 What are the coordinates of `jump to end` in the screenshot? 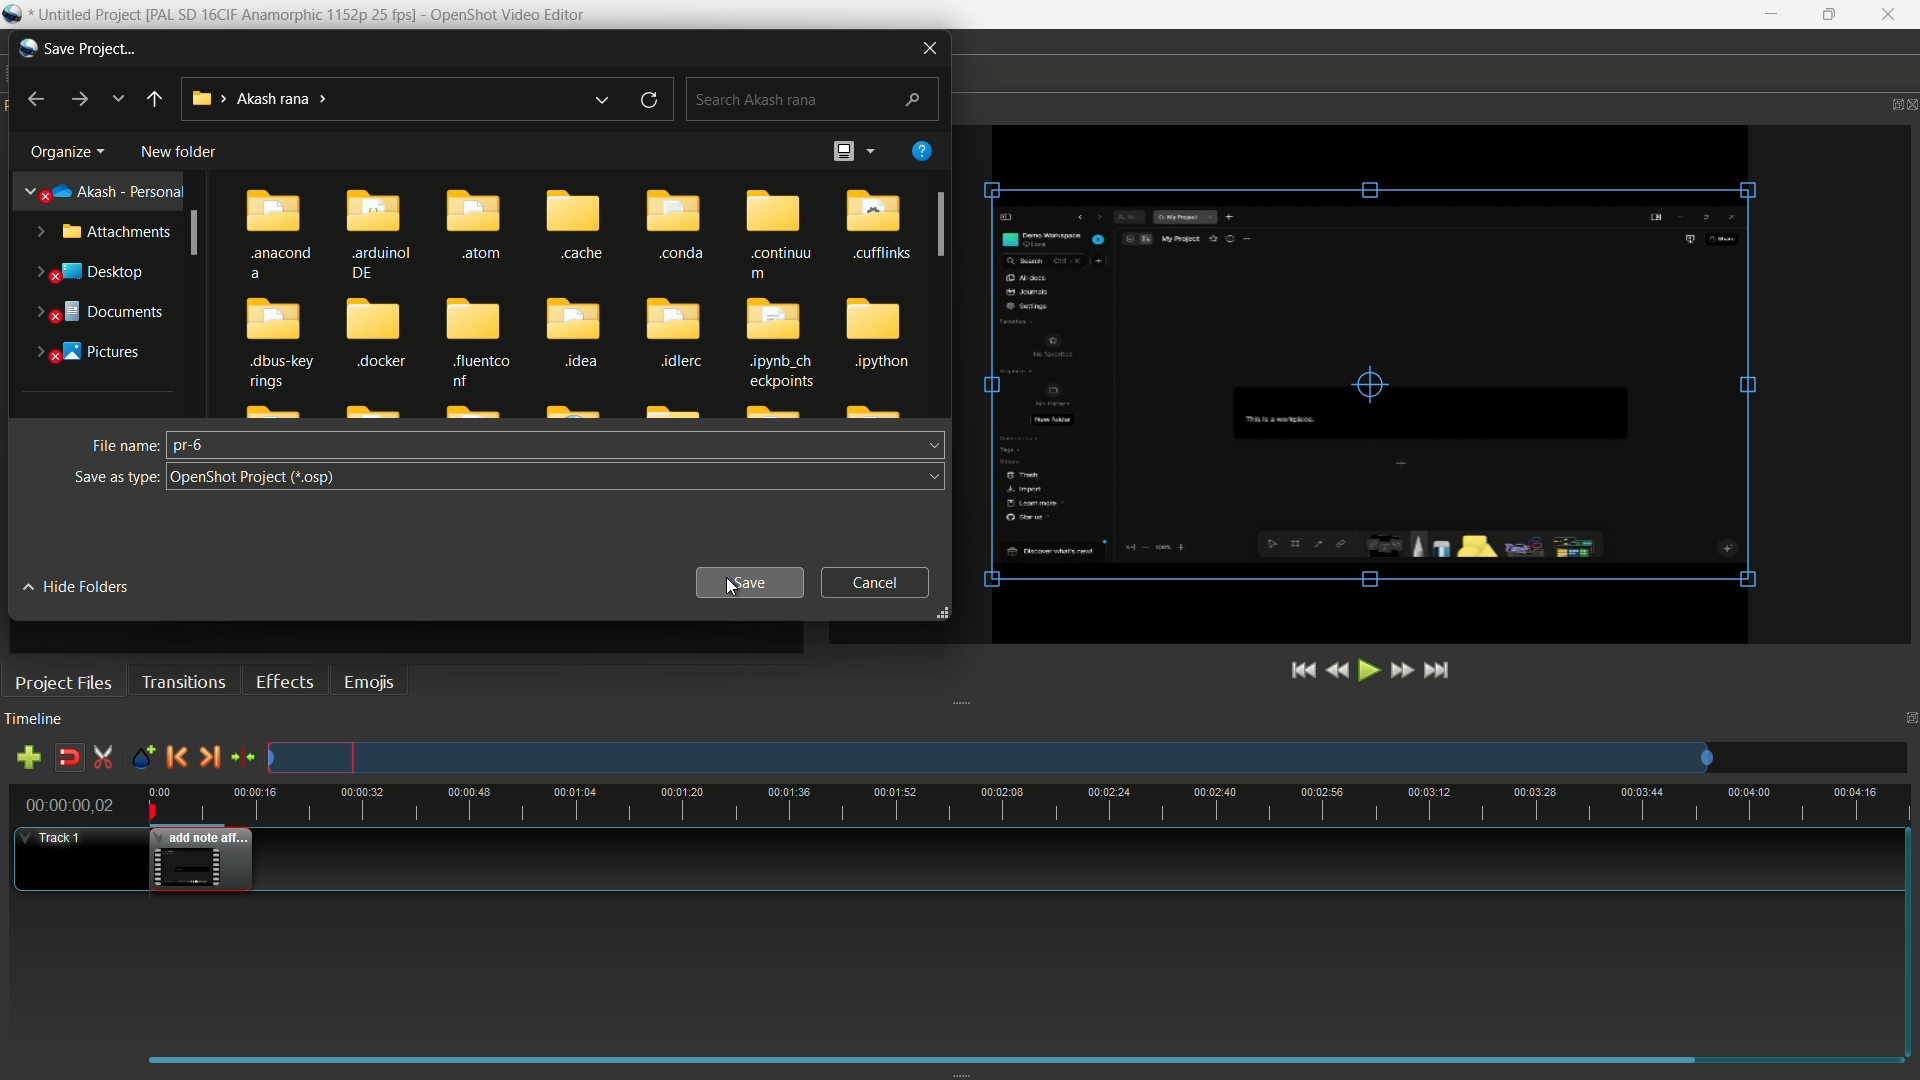 It's located at (1437, 669).